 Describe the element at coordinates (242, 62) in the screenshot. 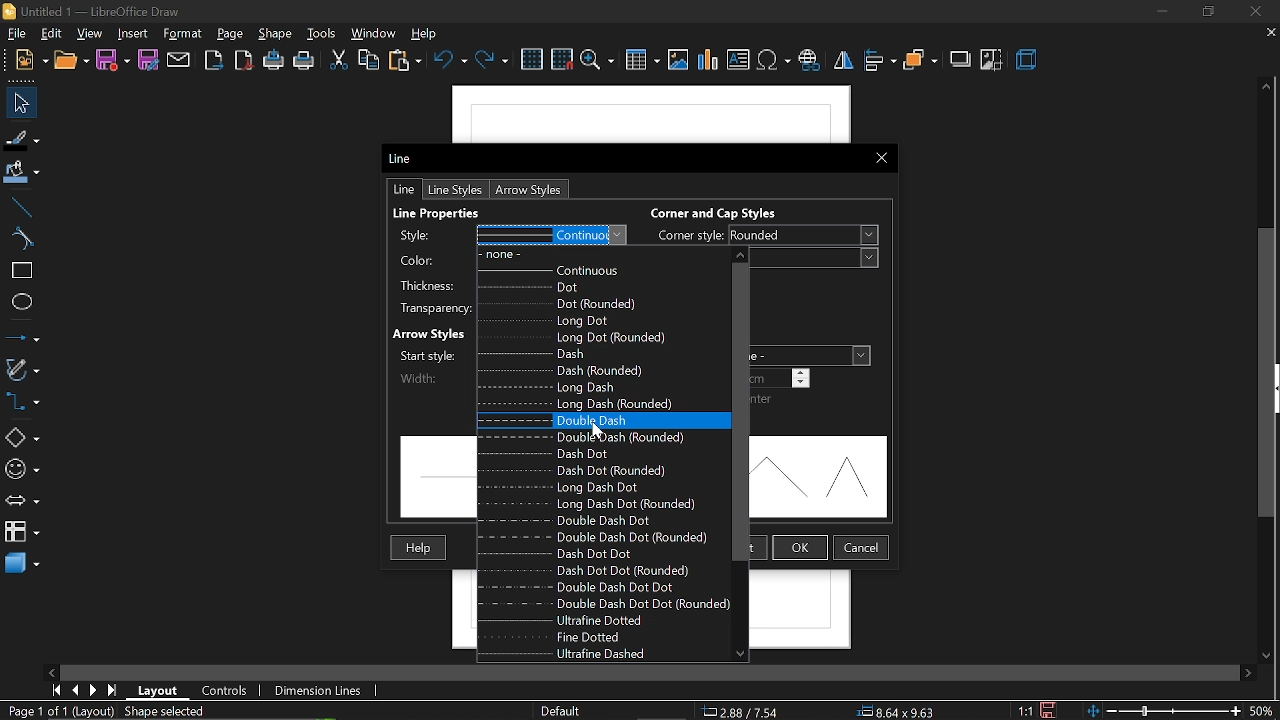

I see `export as` at that location.